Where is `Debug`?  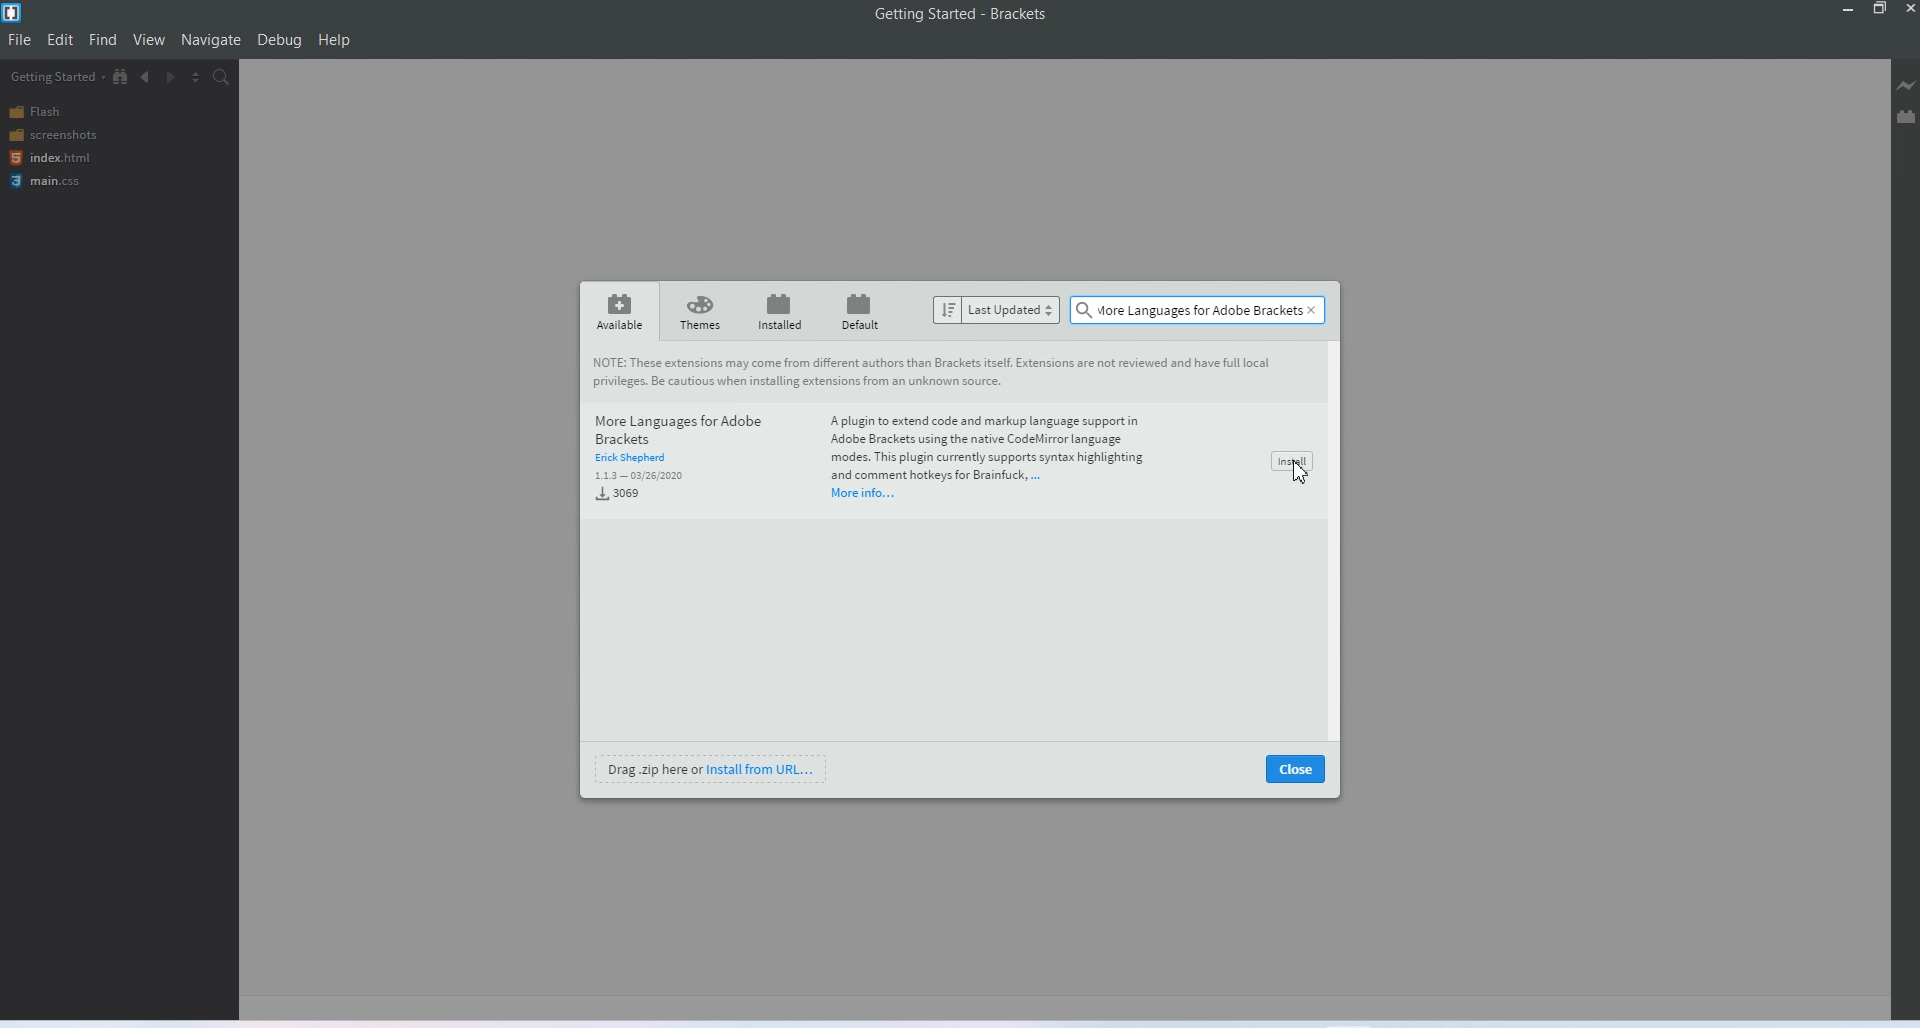 Debug is located at coordinates (278, 41).